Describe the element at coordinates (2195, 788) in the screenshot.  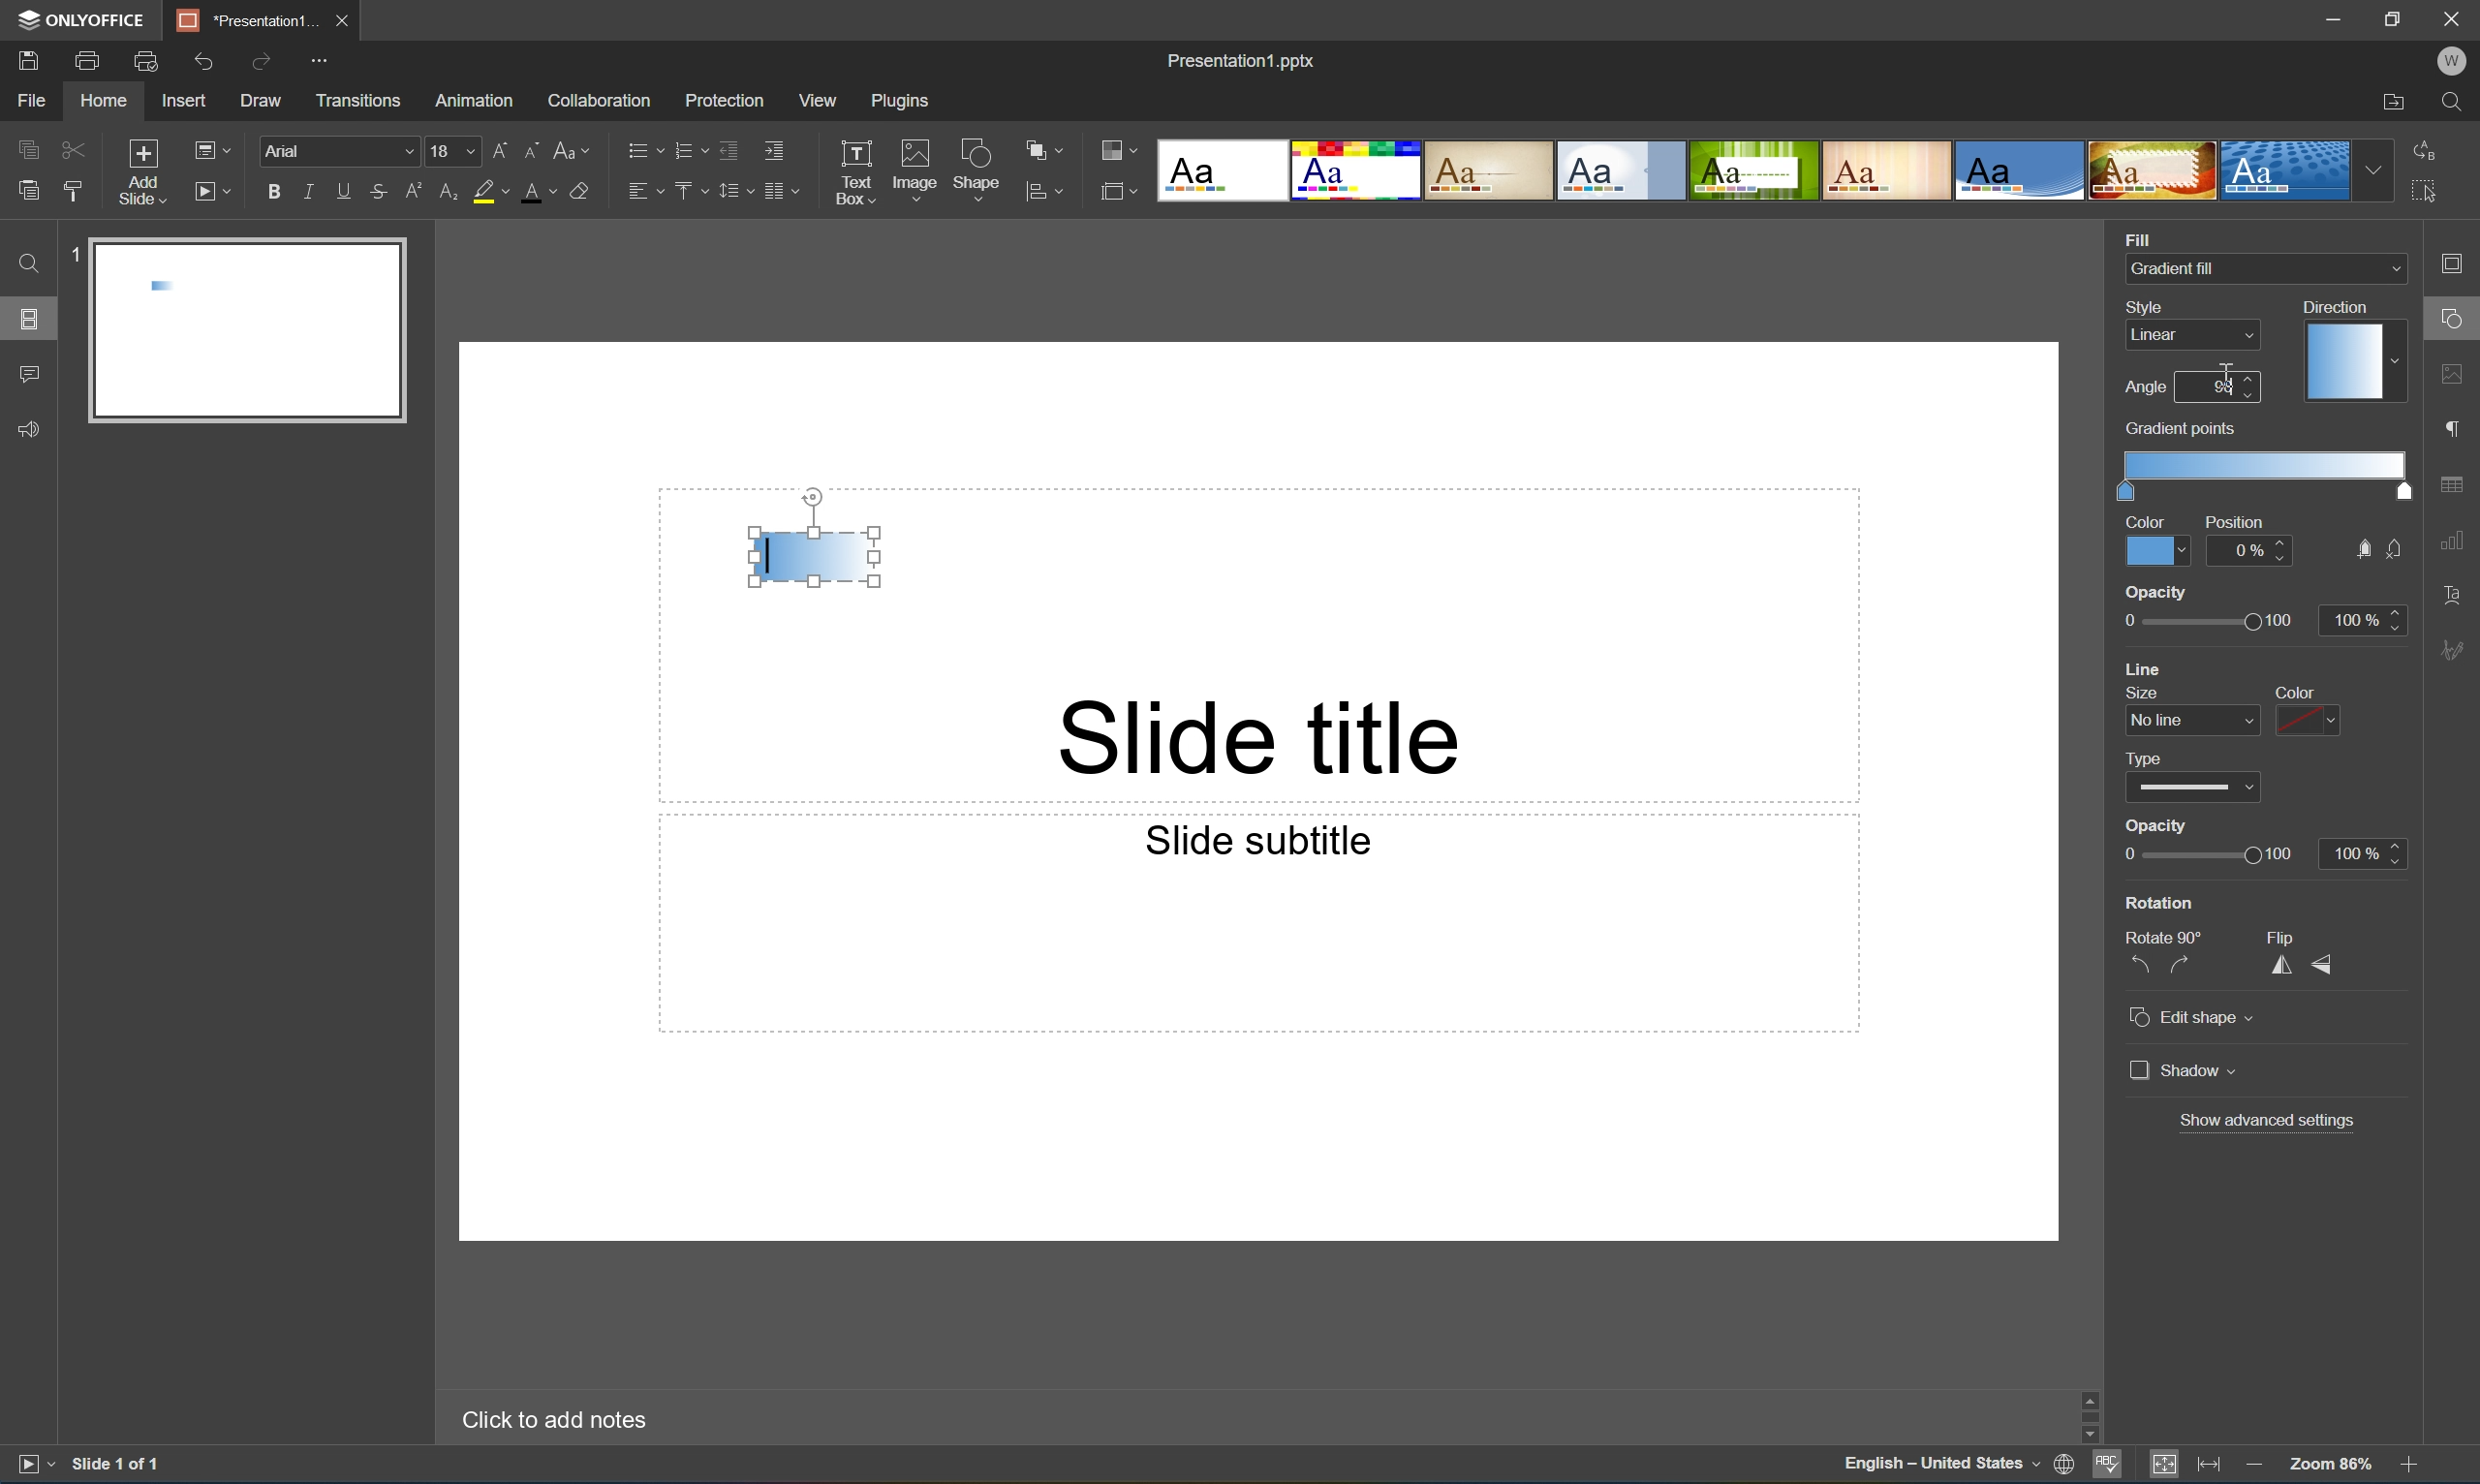
I see `type dropdown` at that location.